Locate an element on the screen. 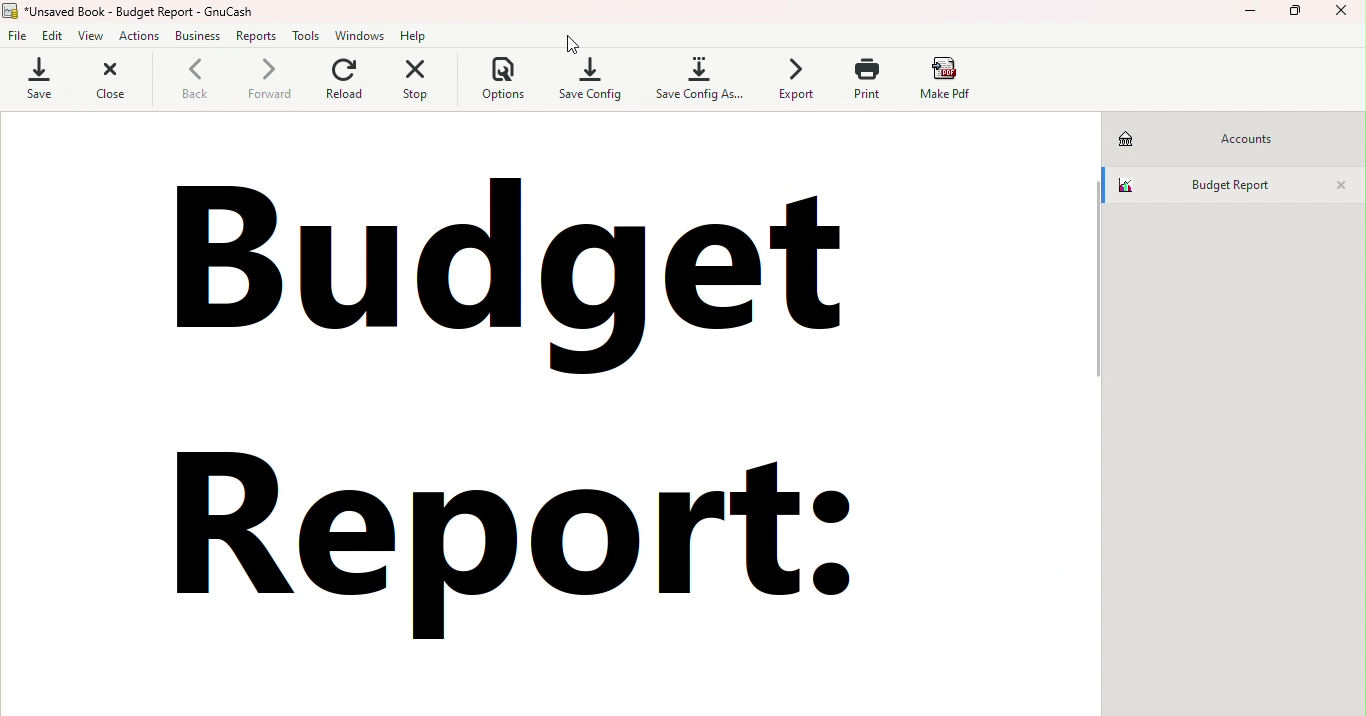 The height and width of the screenshot is (716, 1366). View is located at coordinates (90, 37).